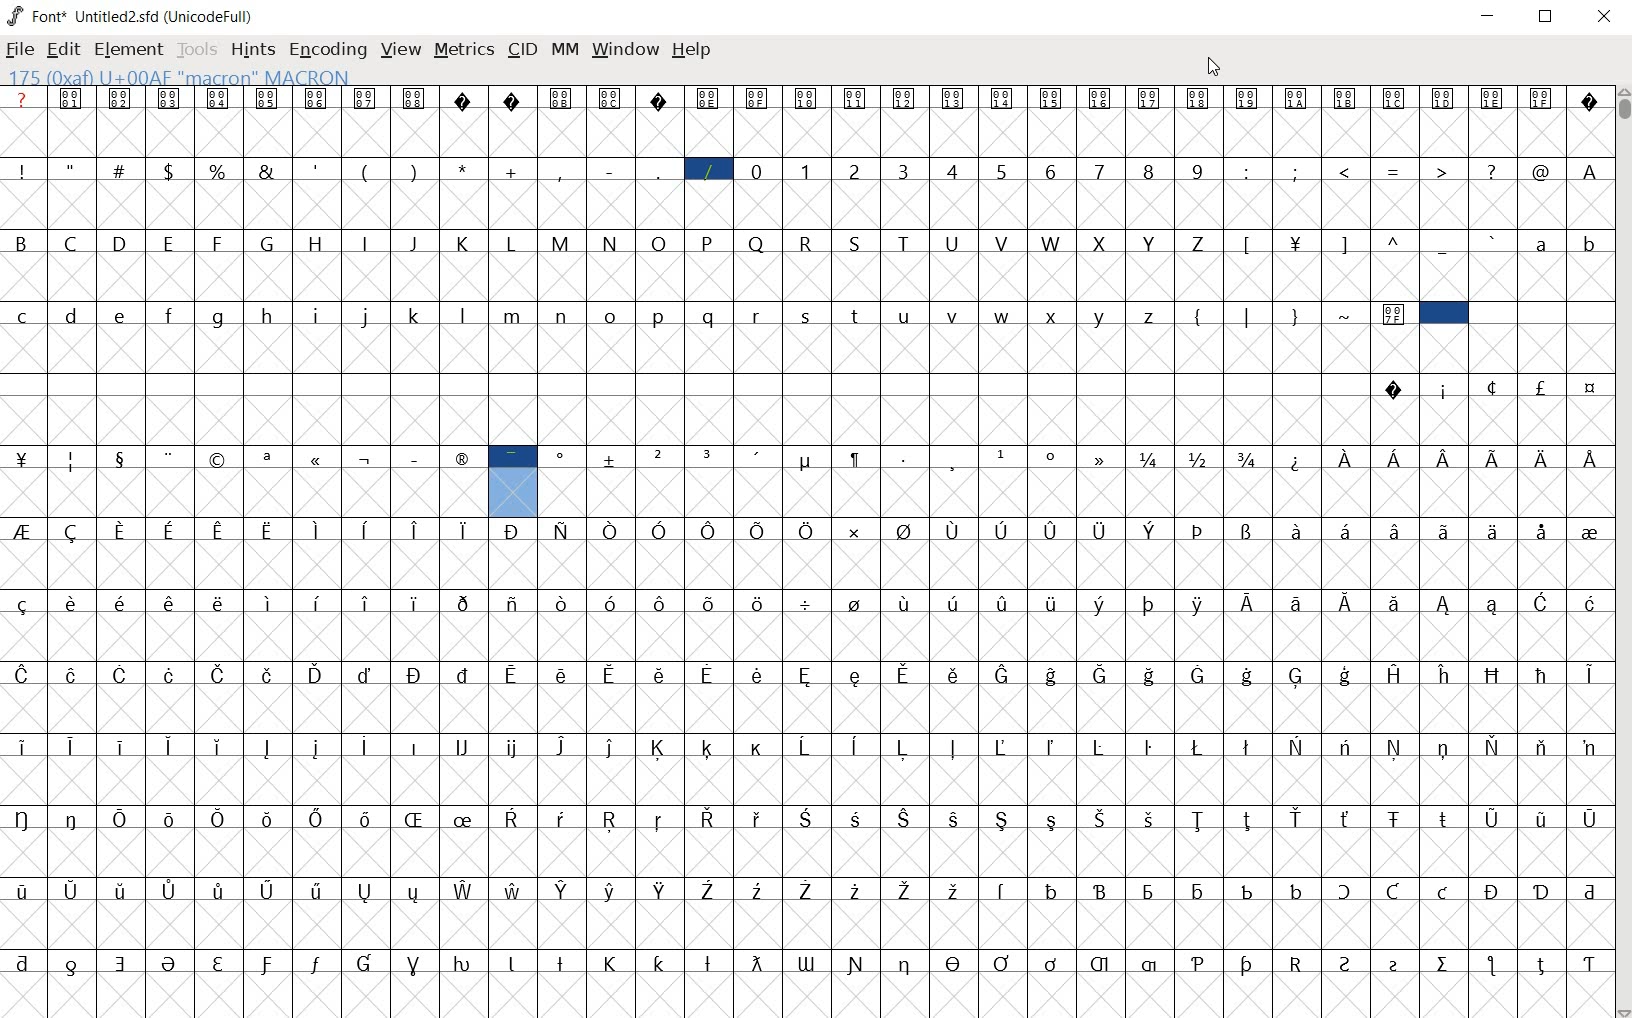 This screenshot has width=1632, height=1018. I want to click on special characters, so click(1415, 262).